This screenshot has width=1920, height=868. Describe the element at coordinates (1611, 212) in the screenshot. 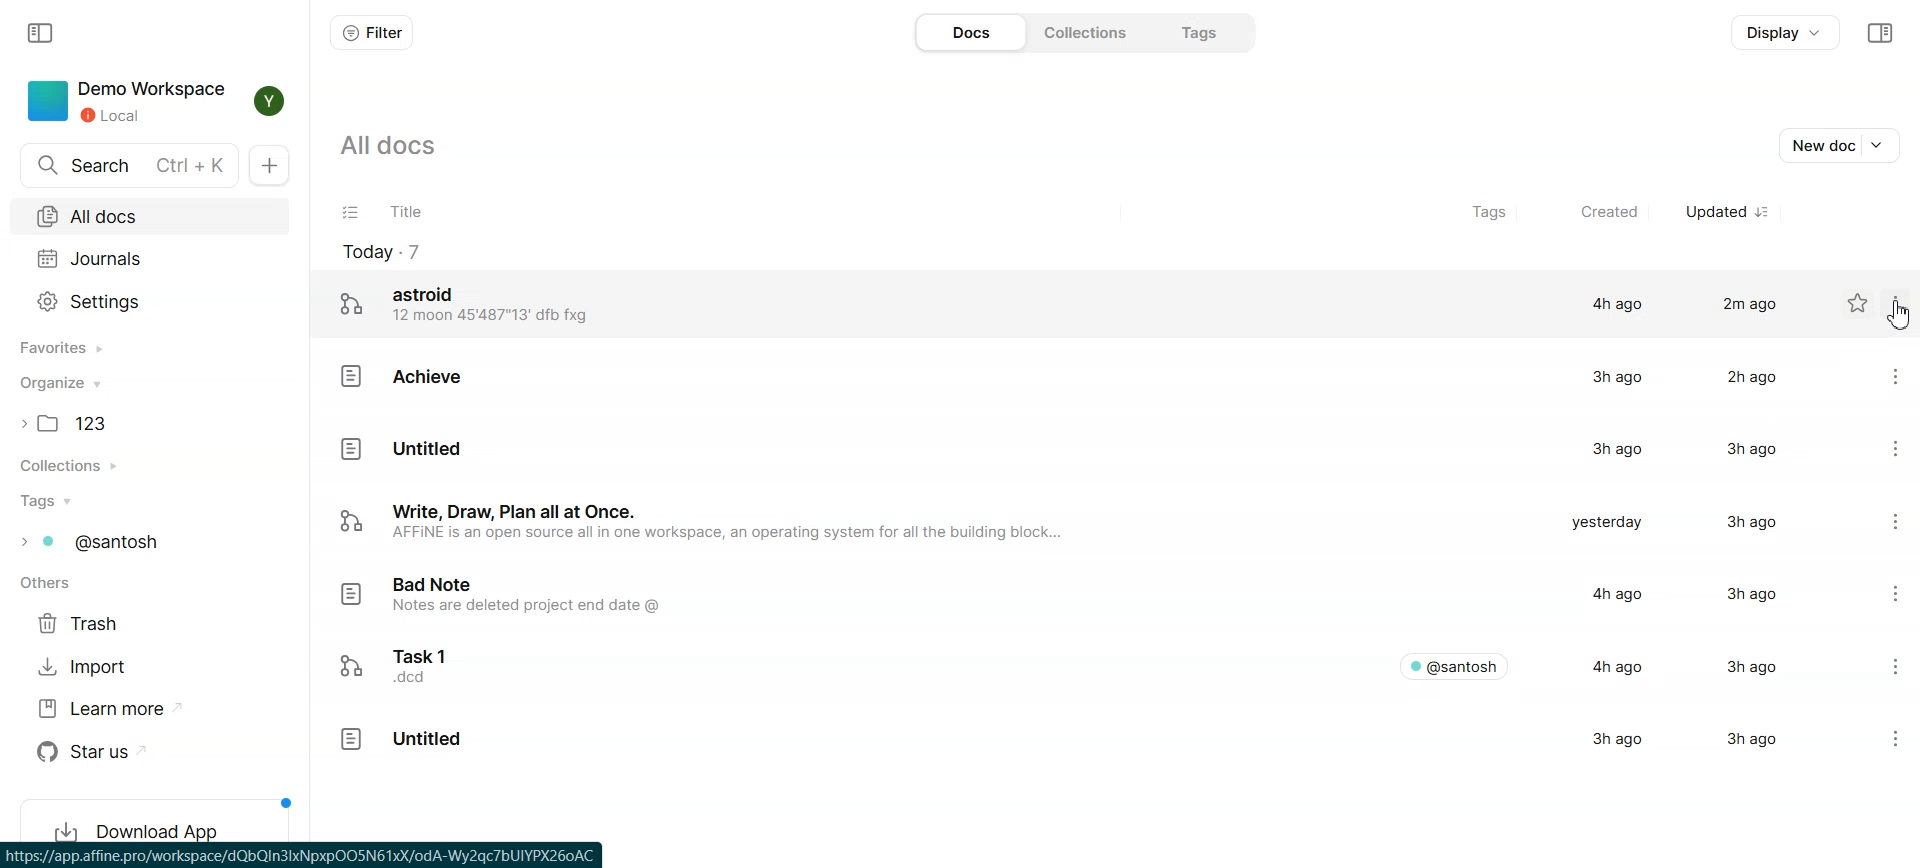

I see `Created` at that location.